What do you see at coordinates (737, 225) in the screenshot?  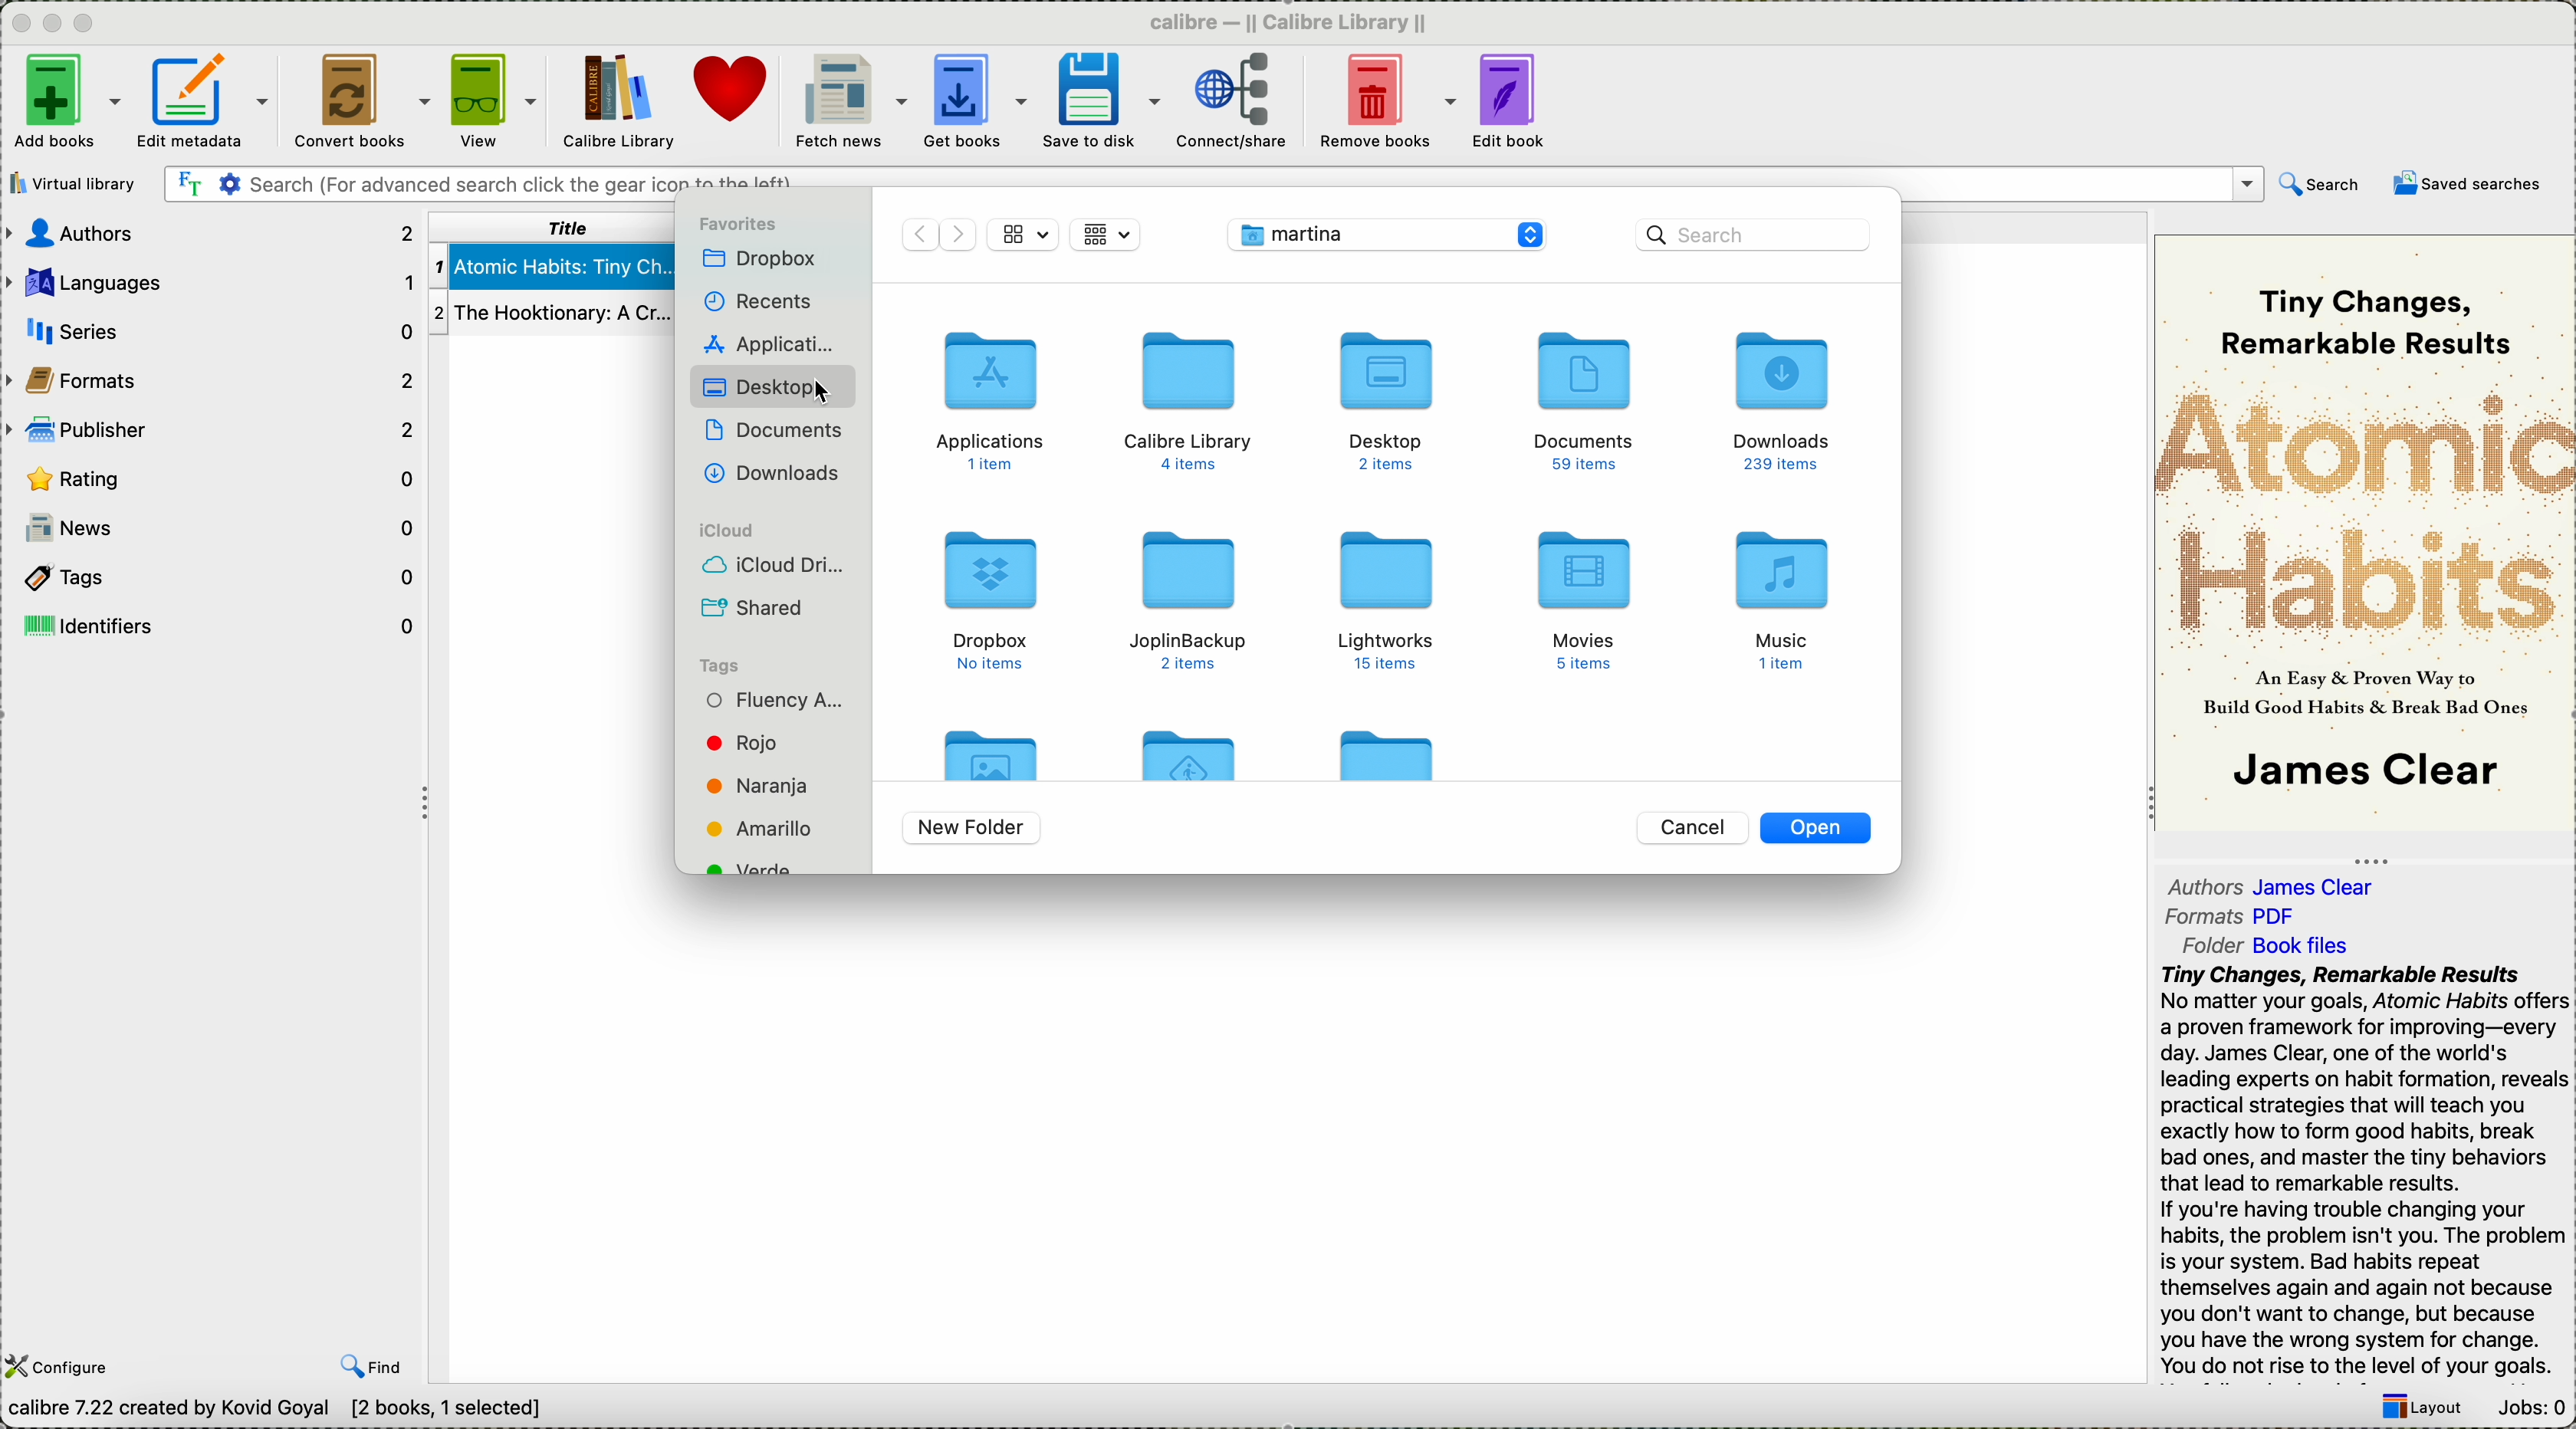 I see `favorites` at bounding box center [737, 225].